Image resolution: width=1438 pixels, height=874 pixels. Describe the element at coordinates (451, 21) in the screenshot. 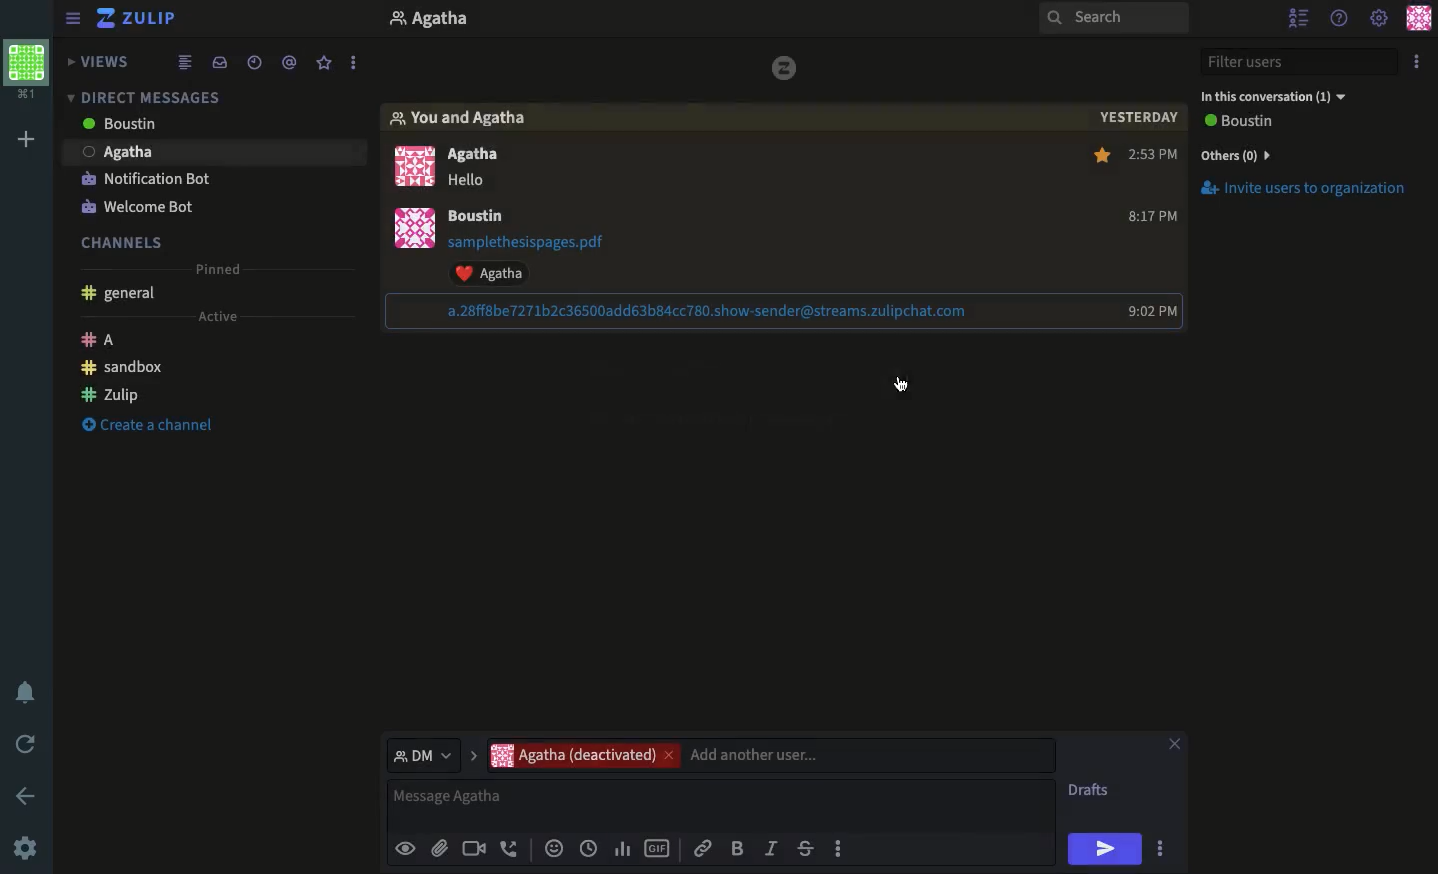

I see `User` at that location.